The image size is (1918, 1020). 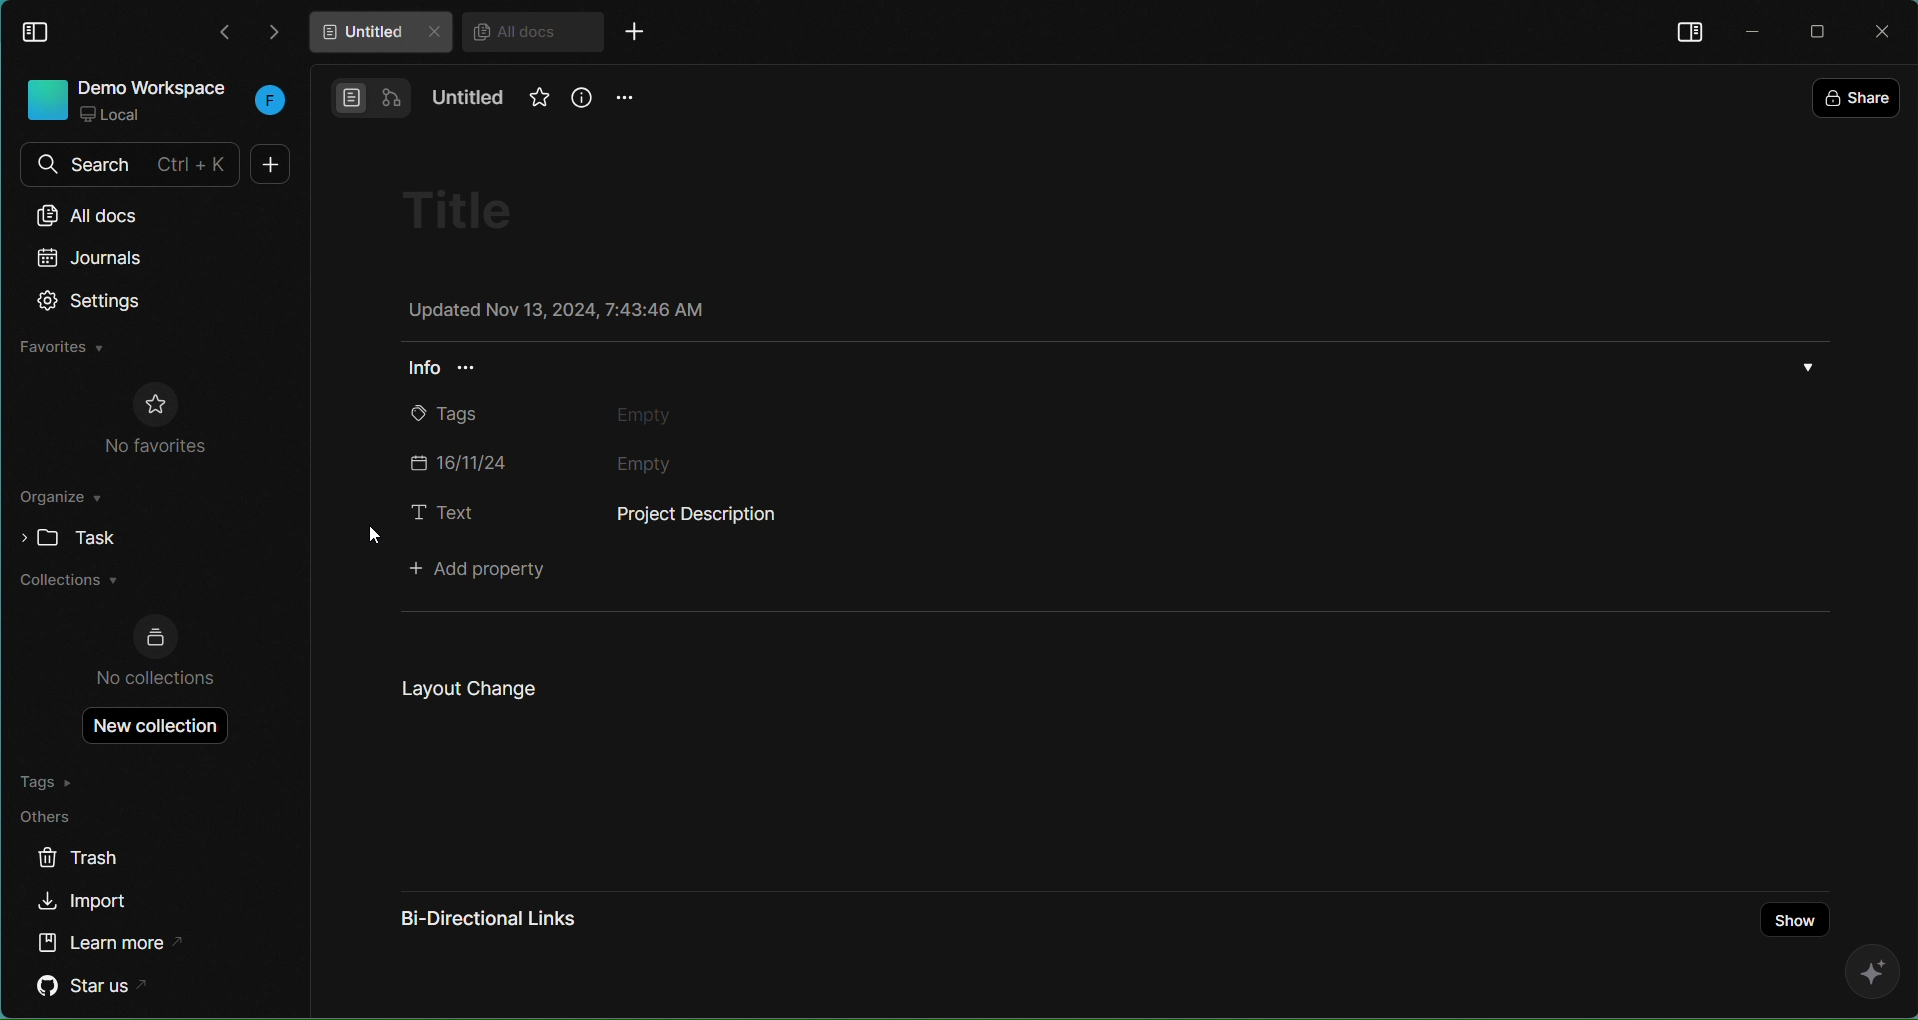 What do you see at coordinates (54, 780) in the screenshot?
I see `Tags »` at bounding box center [54, 780].